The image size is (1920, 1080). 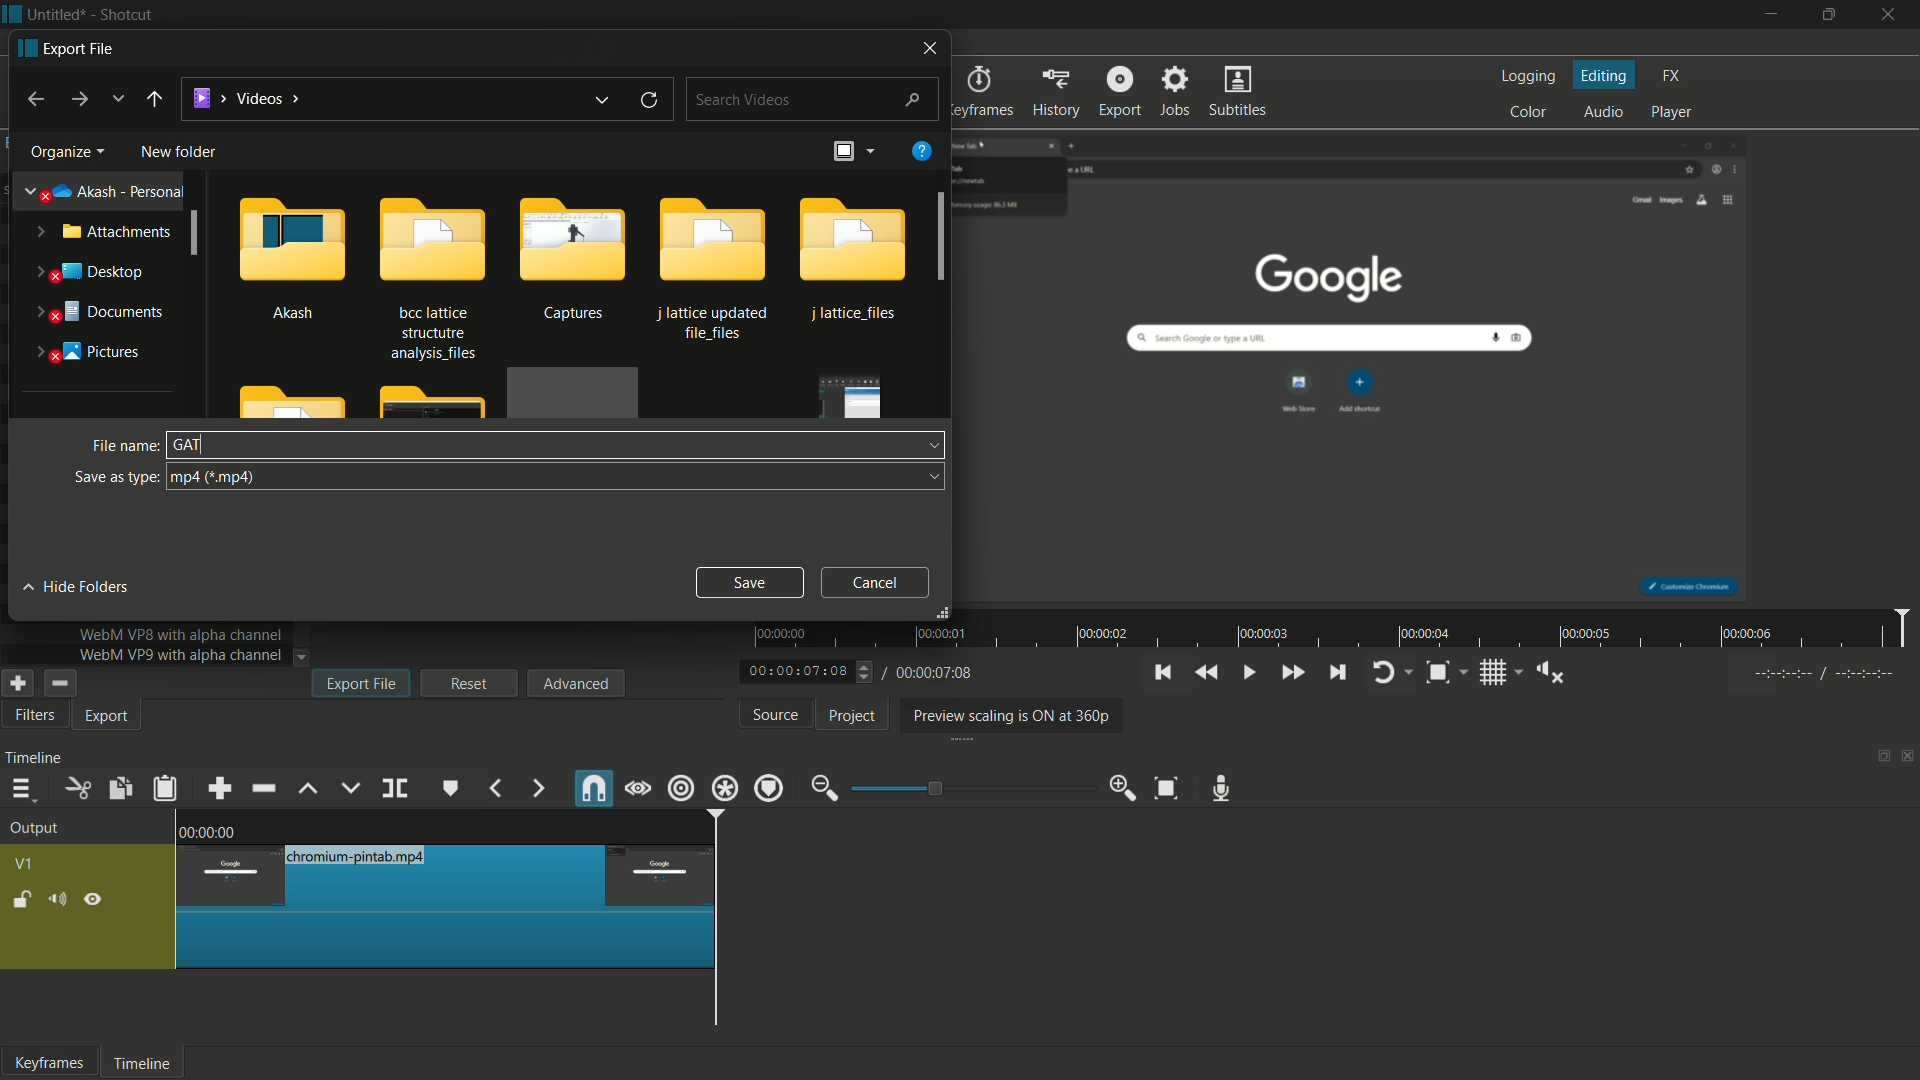 I want to click on toggle grid, so click(x=1495, y=673).